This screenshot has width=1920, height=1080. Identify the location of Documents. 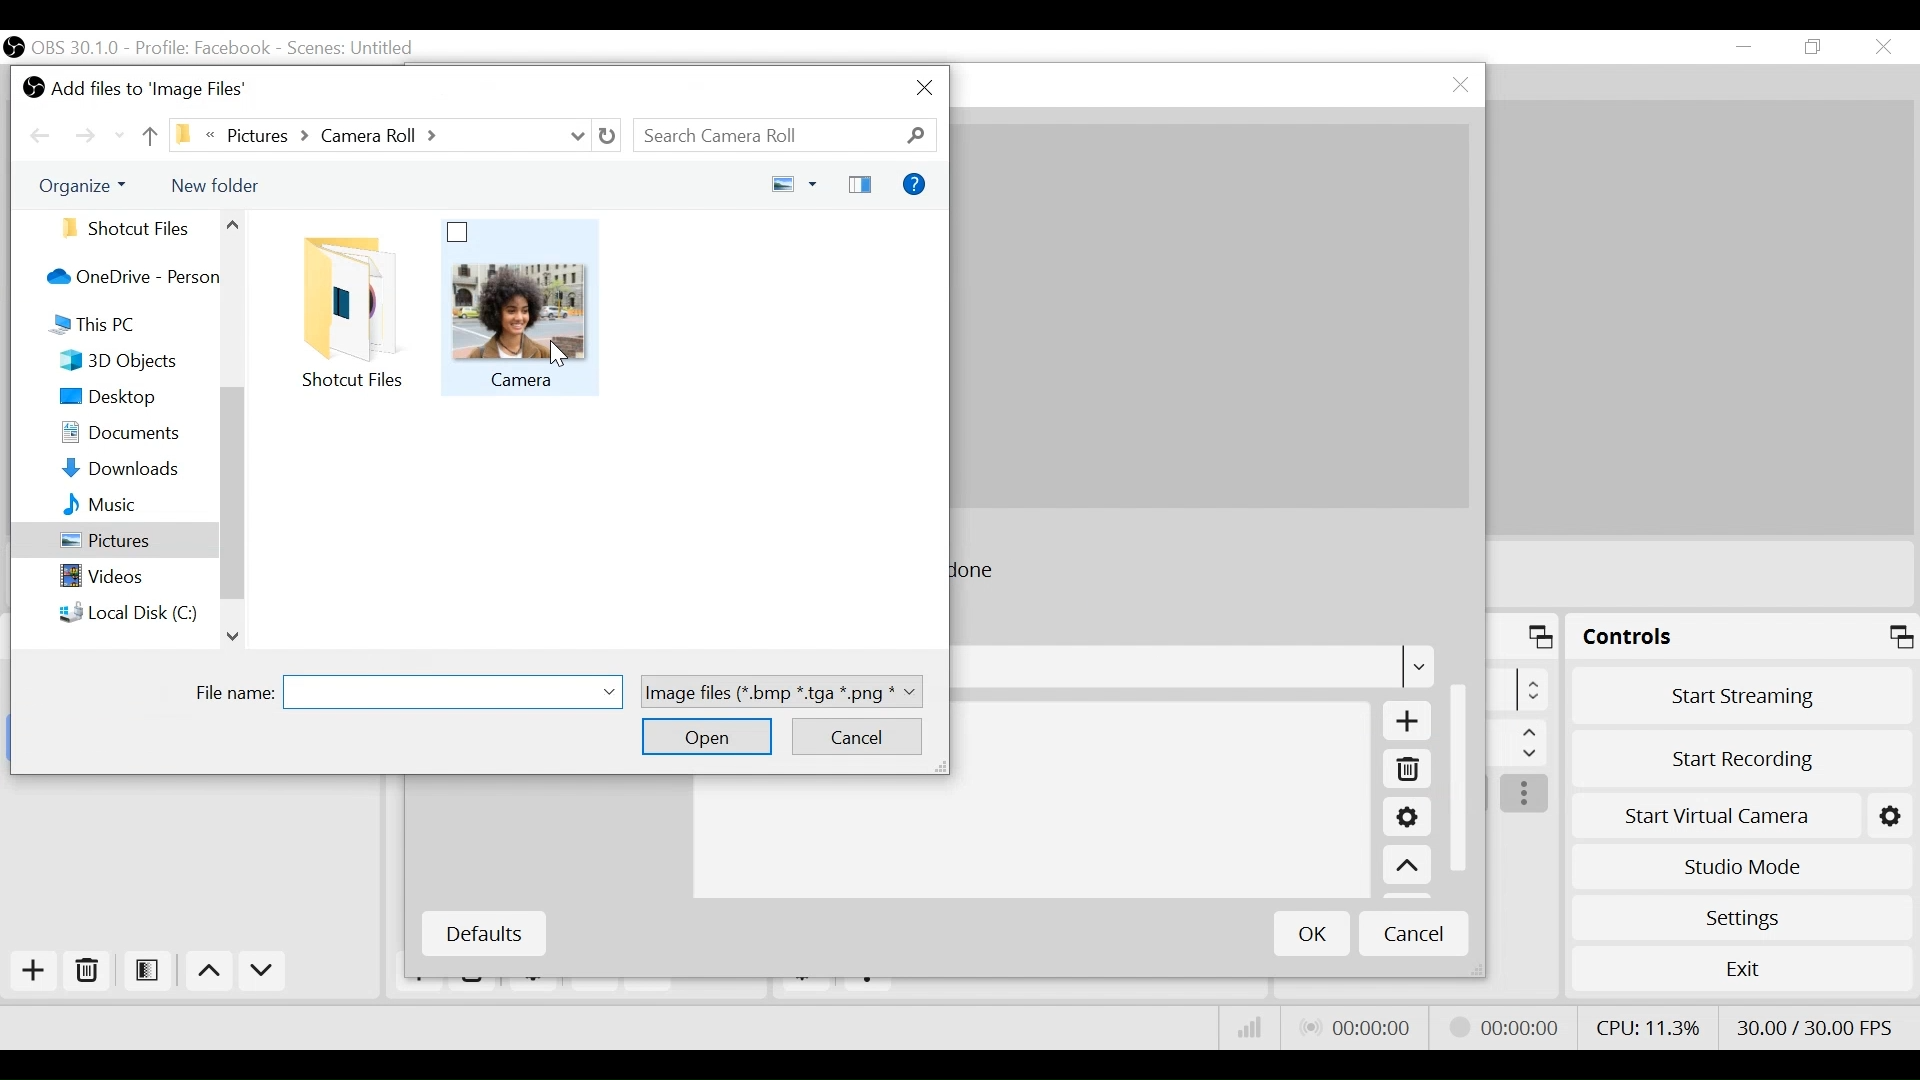
(136, 437).